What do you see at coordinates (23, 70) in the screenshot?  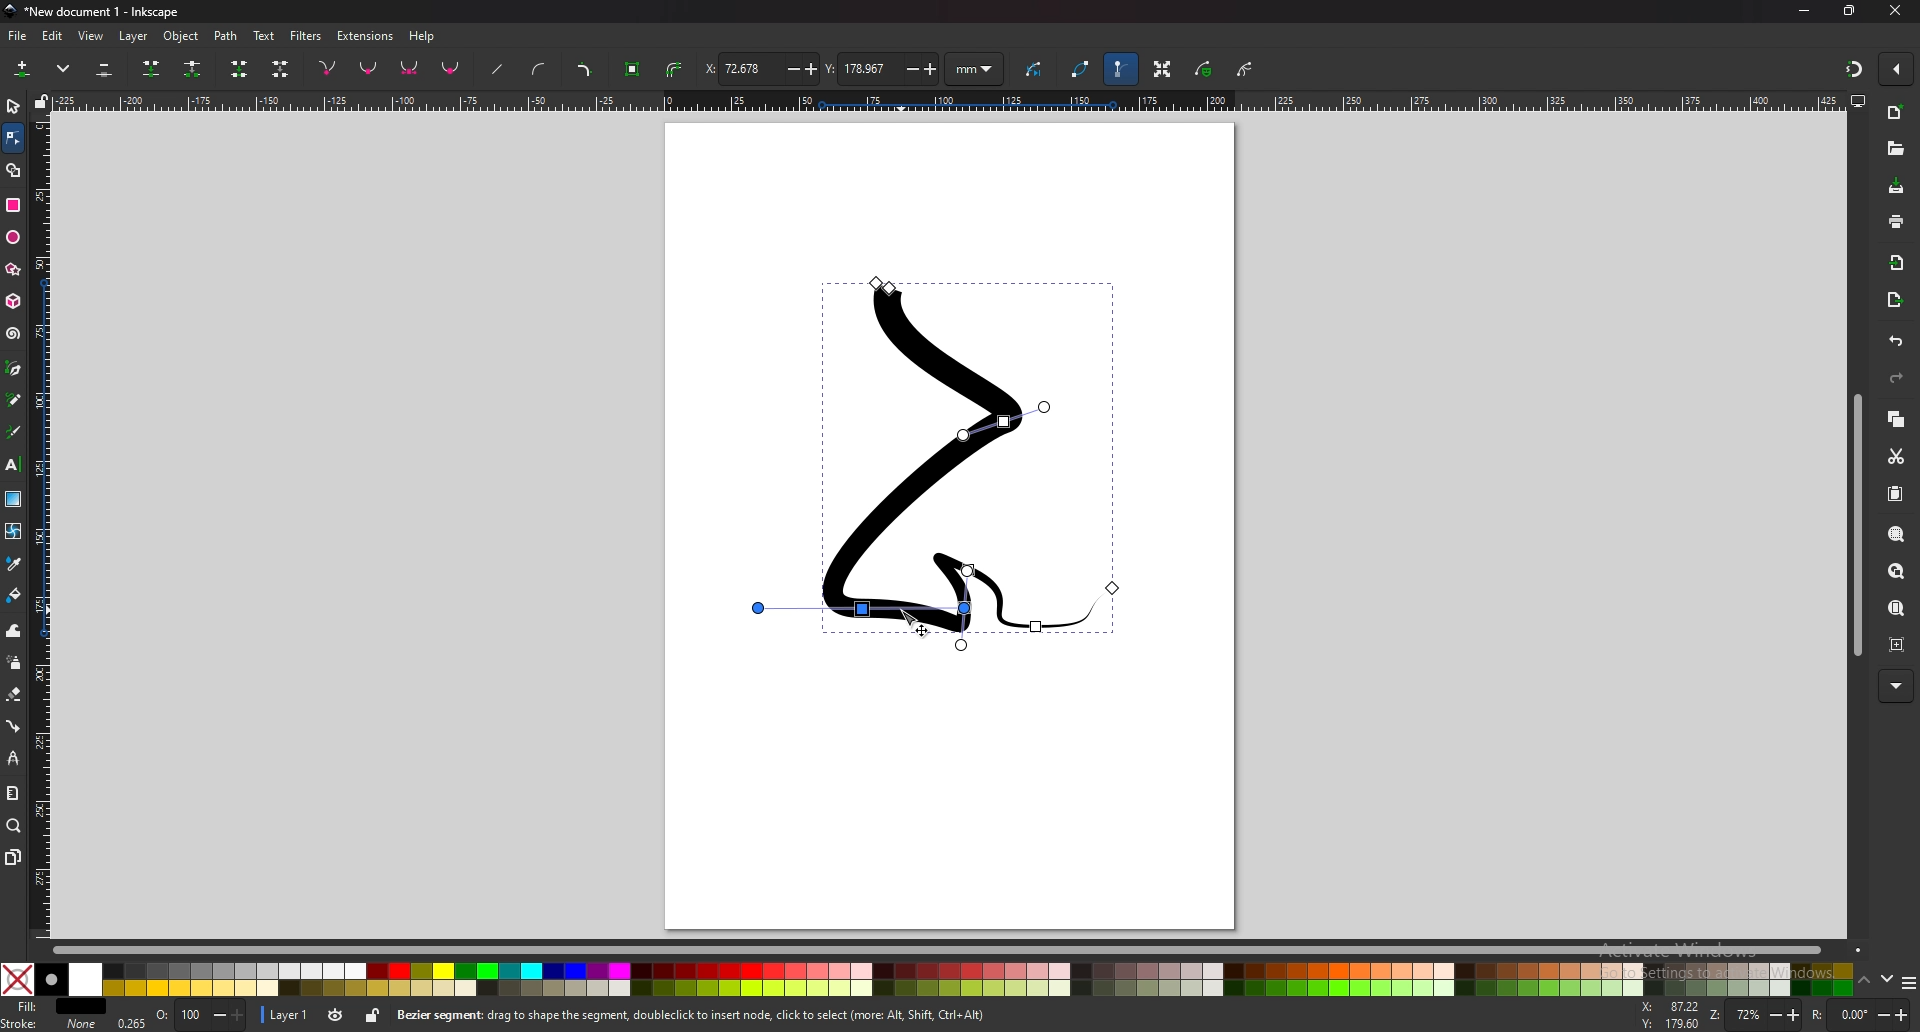 I see `insert new nodes` at bounding box center [23, 70].